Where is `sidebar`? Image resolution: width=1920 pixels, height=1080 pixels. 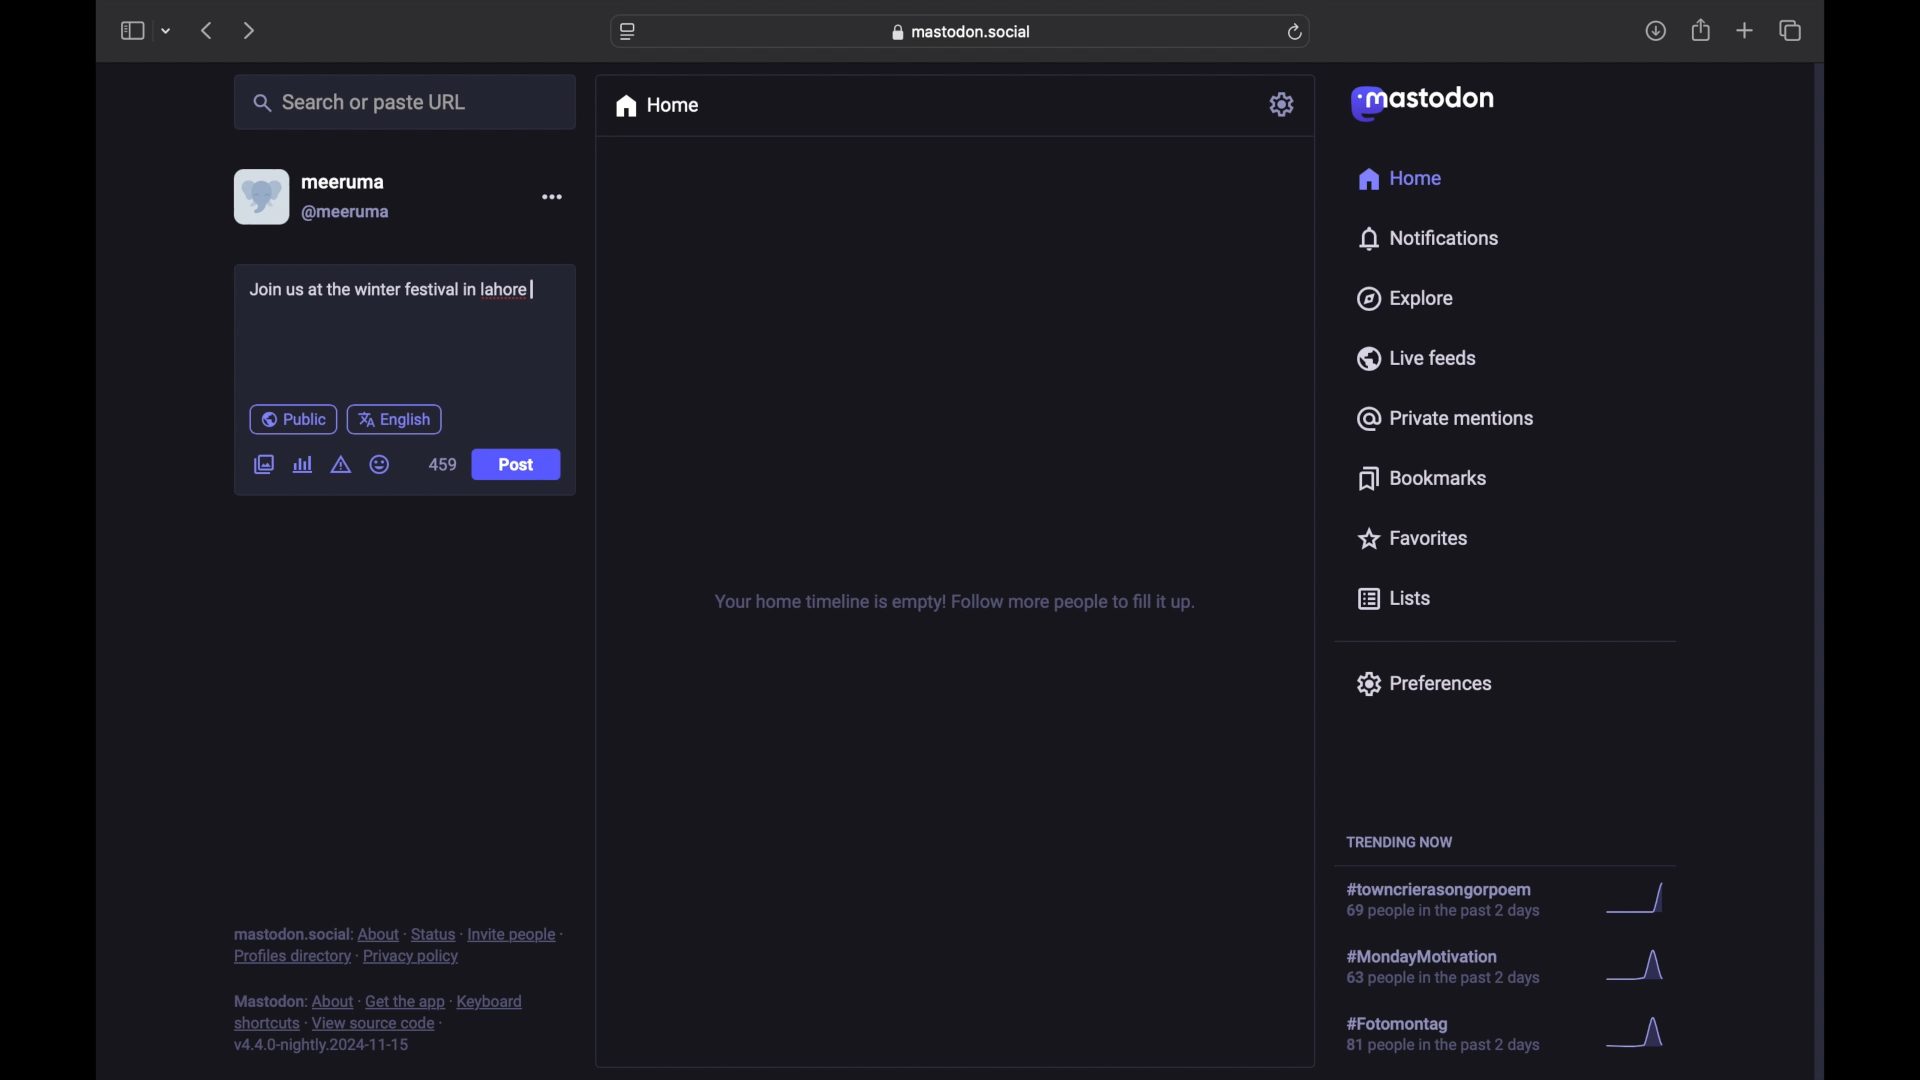
sidebar is located at coordinates (131, 30).